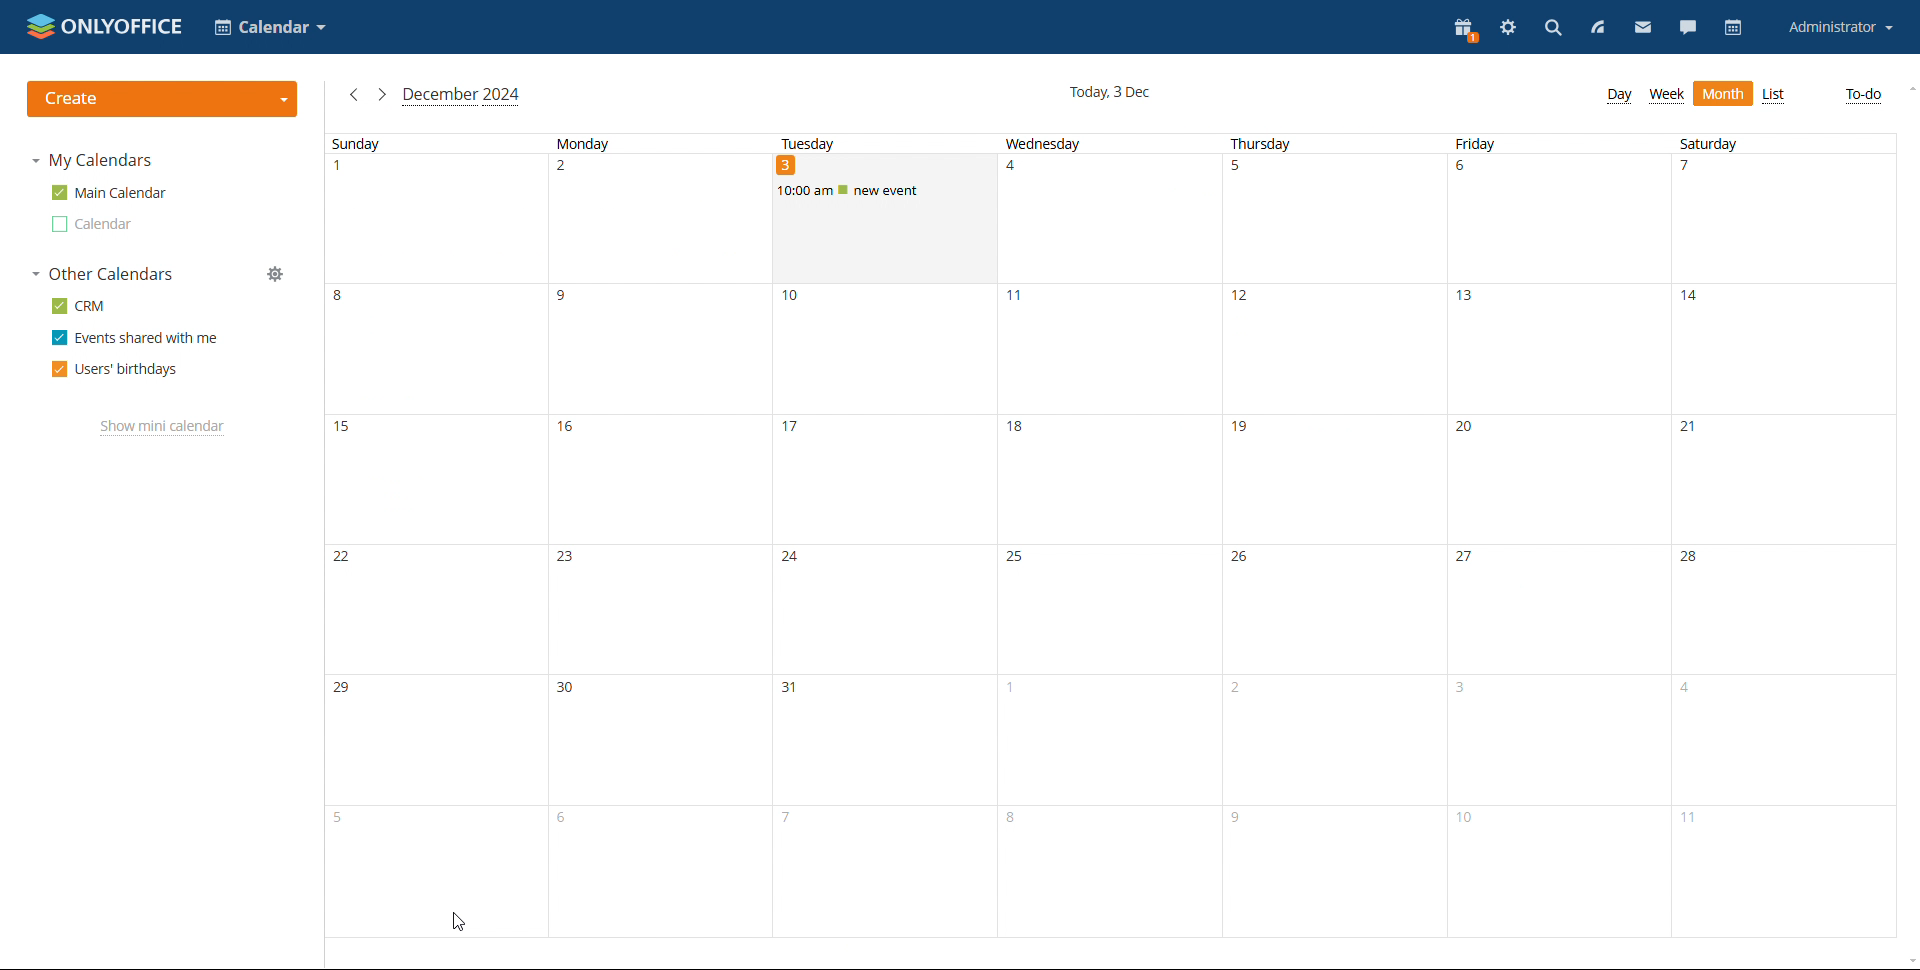 The height and width of the screenshot is (970, 1920). I want to click on 25, so click(1107, 610).